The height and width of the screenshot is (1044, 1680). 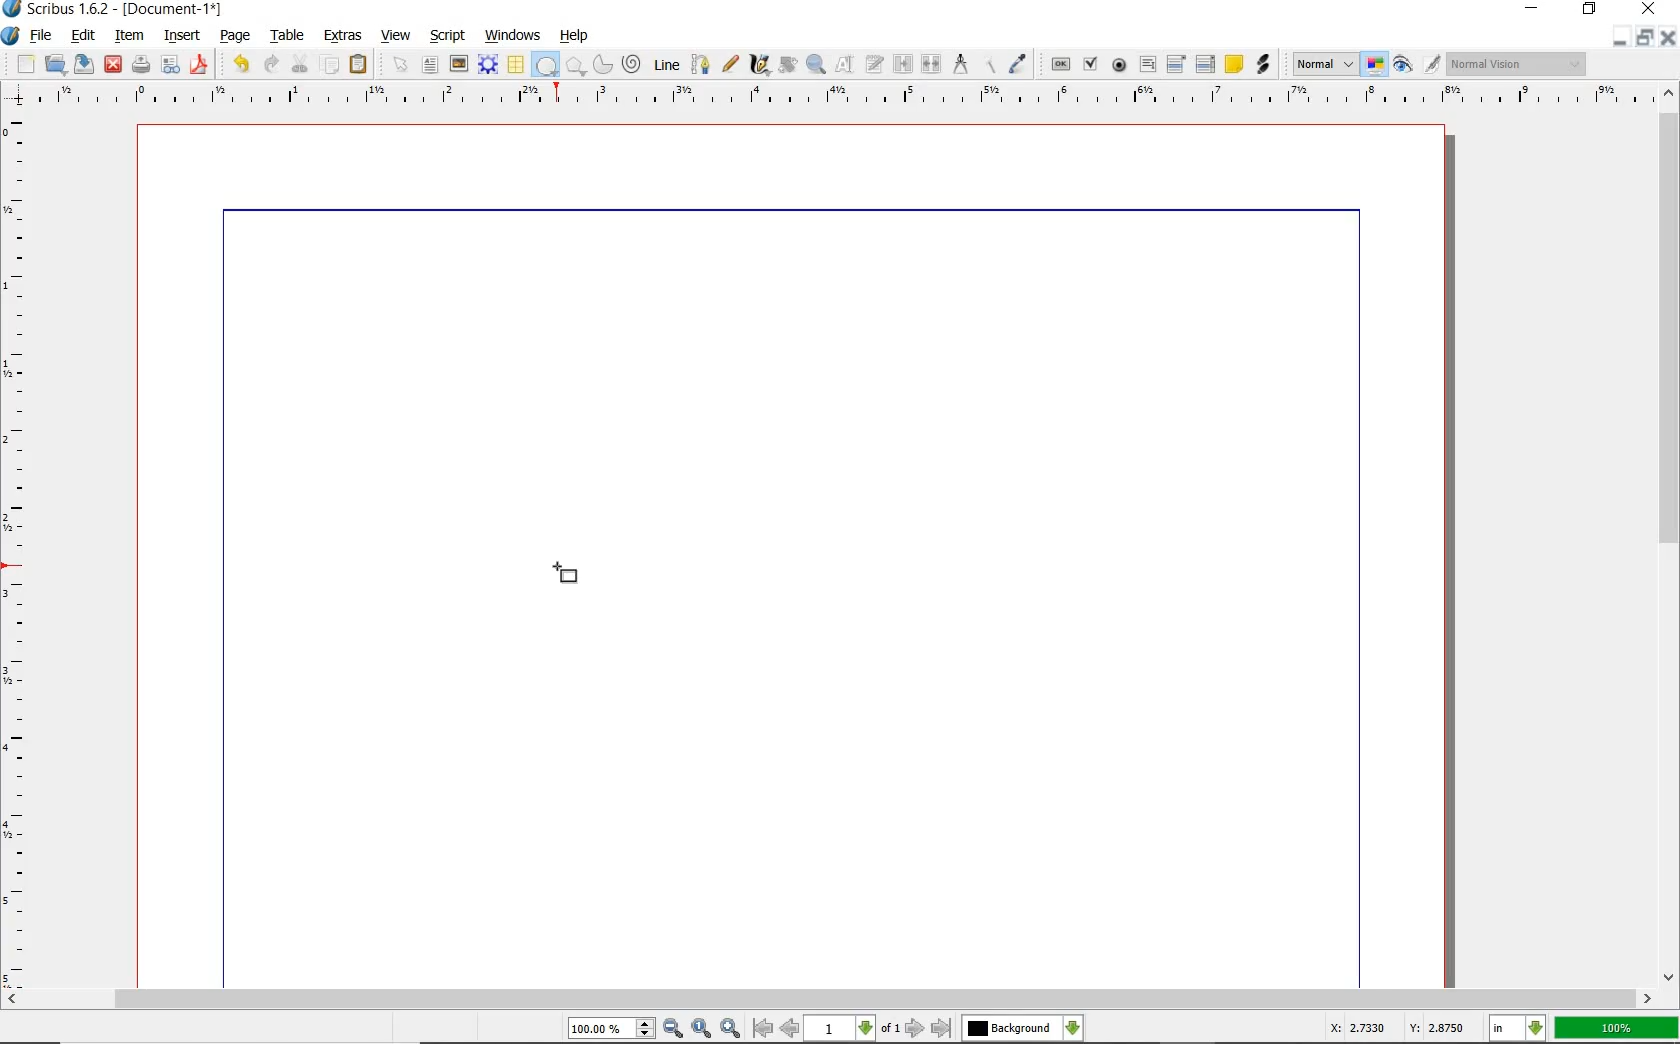 I want to click on PDF COMBO BOX, so click(x=1175, y=63).